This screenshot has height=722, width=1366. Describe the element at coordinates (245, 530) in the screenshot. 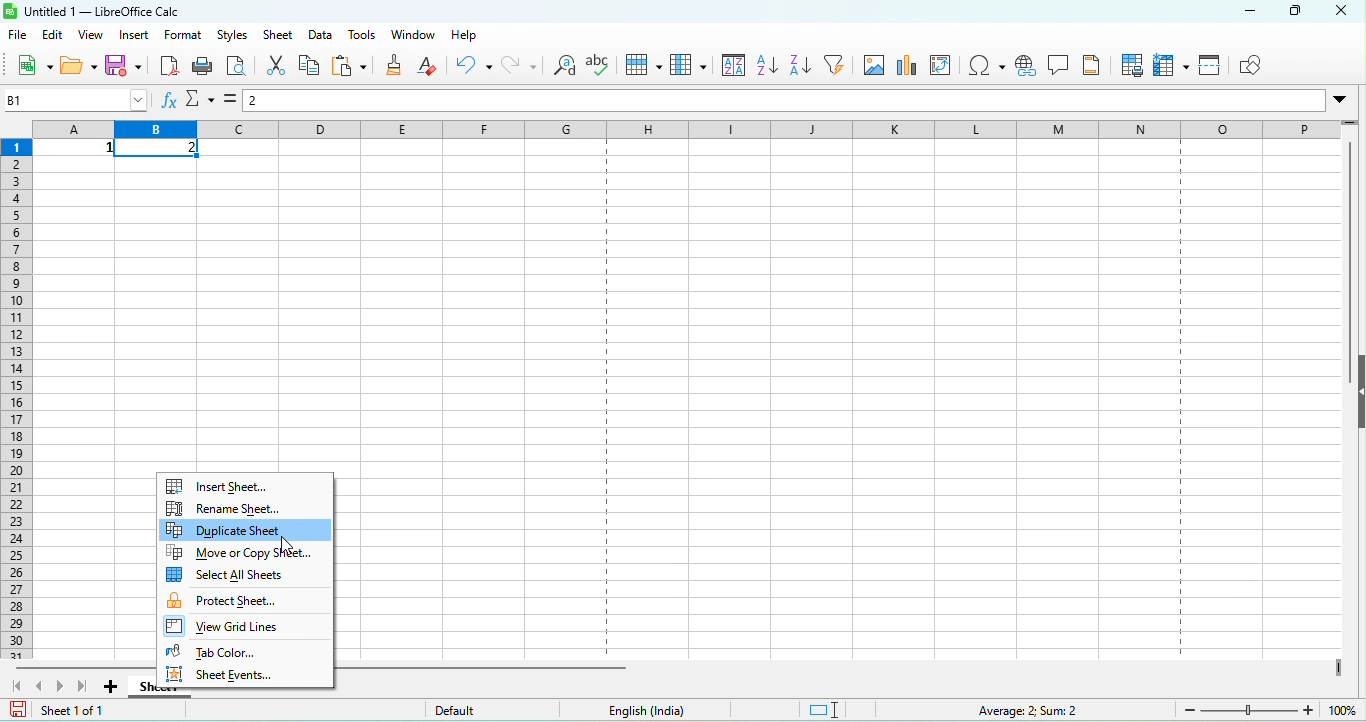

I see `duplicate sheet` at that location.